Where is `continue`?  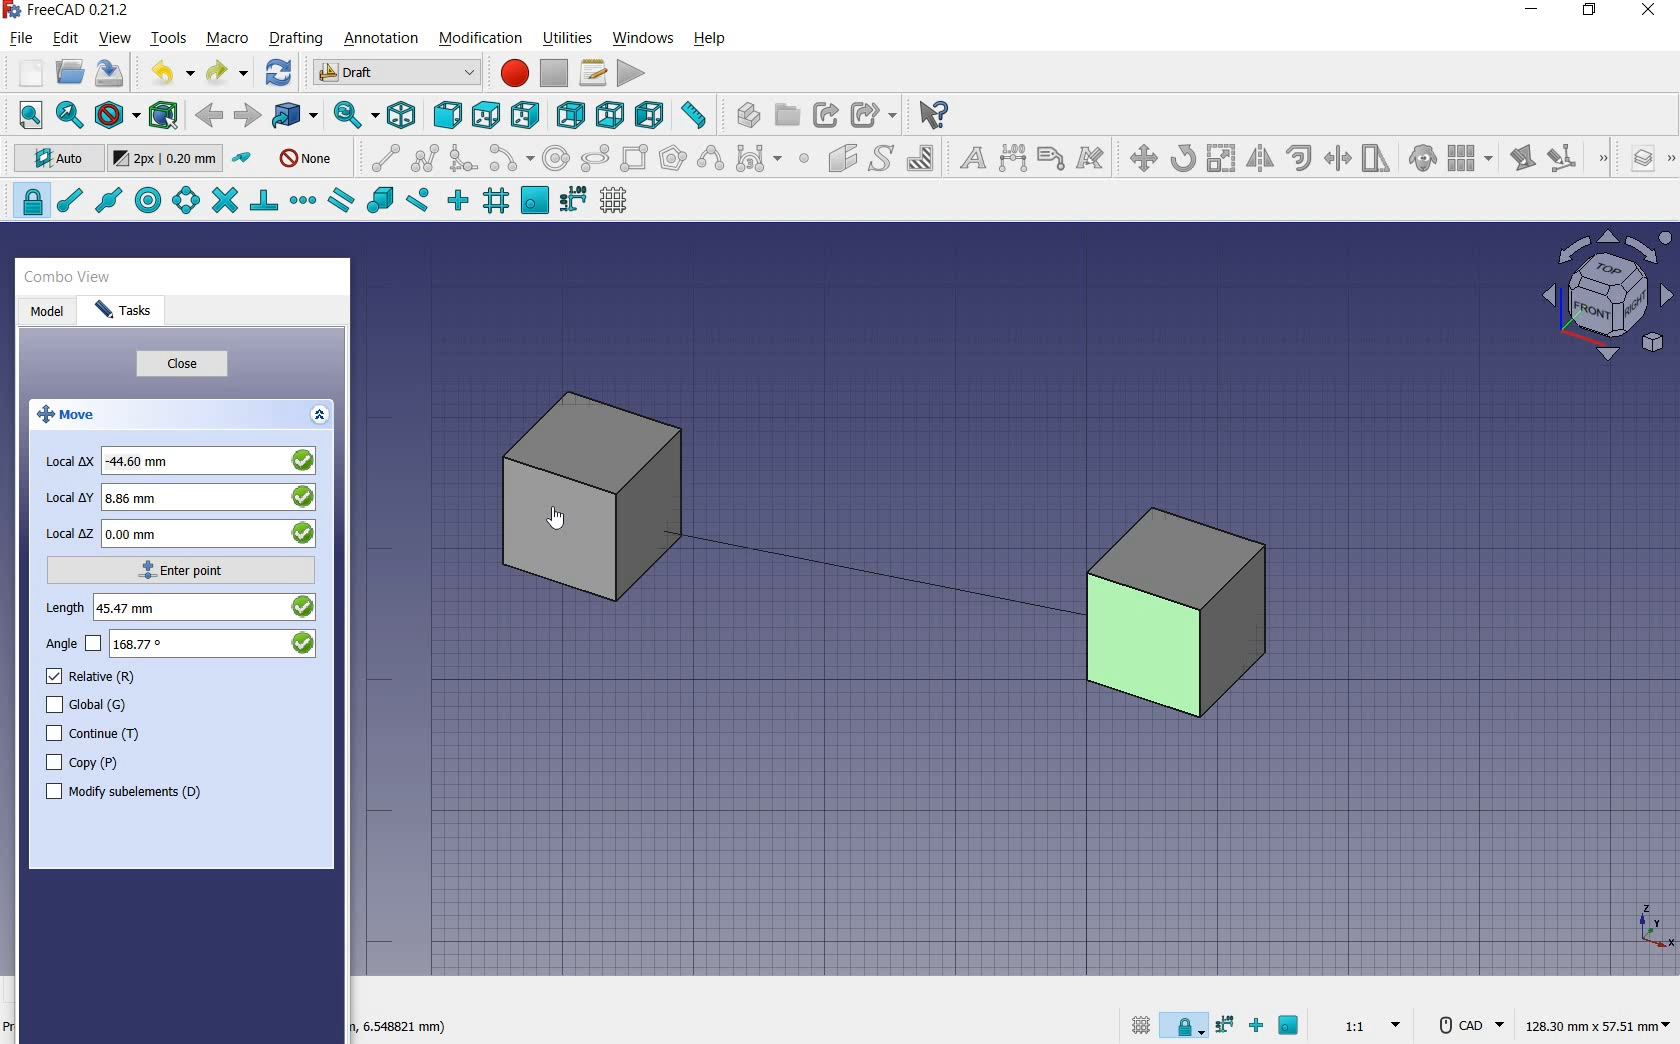
continue is located at coordinates (94, 733).